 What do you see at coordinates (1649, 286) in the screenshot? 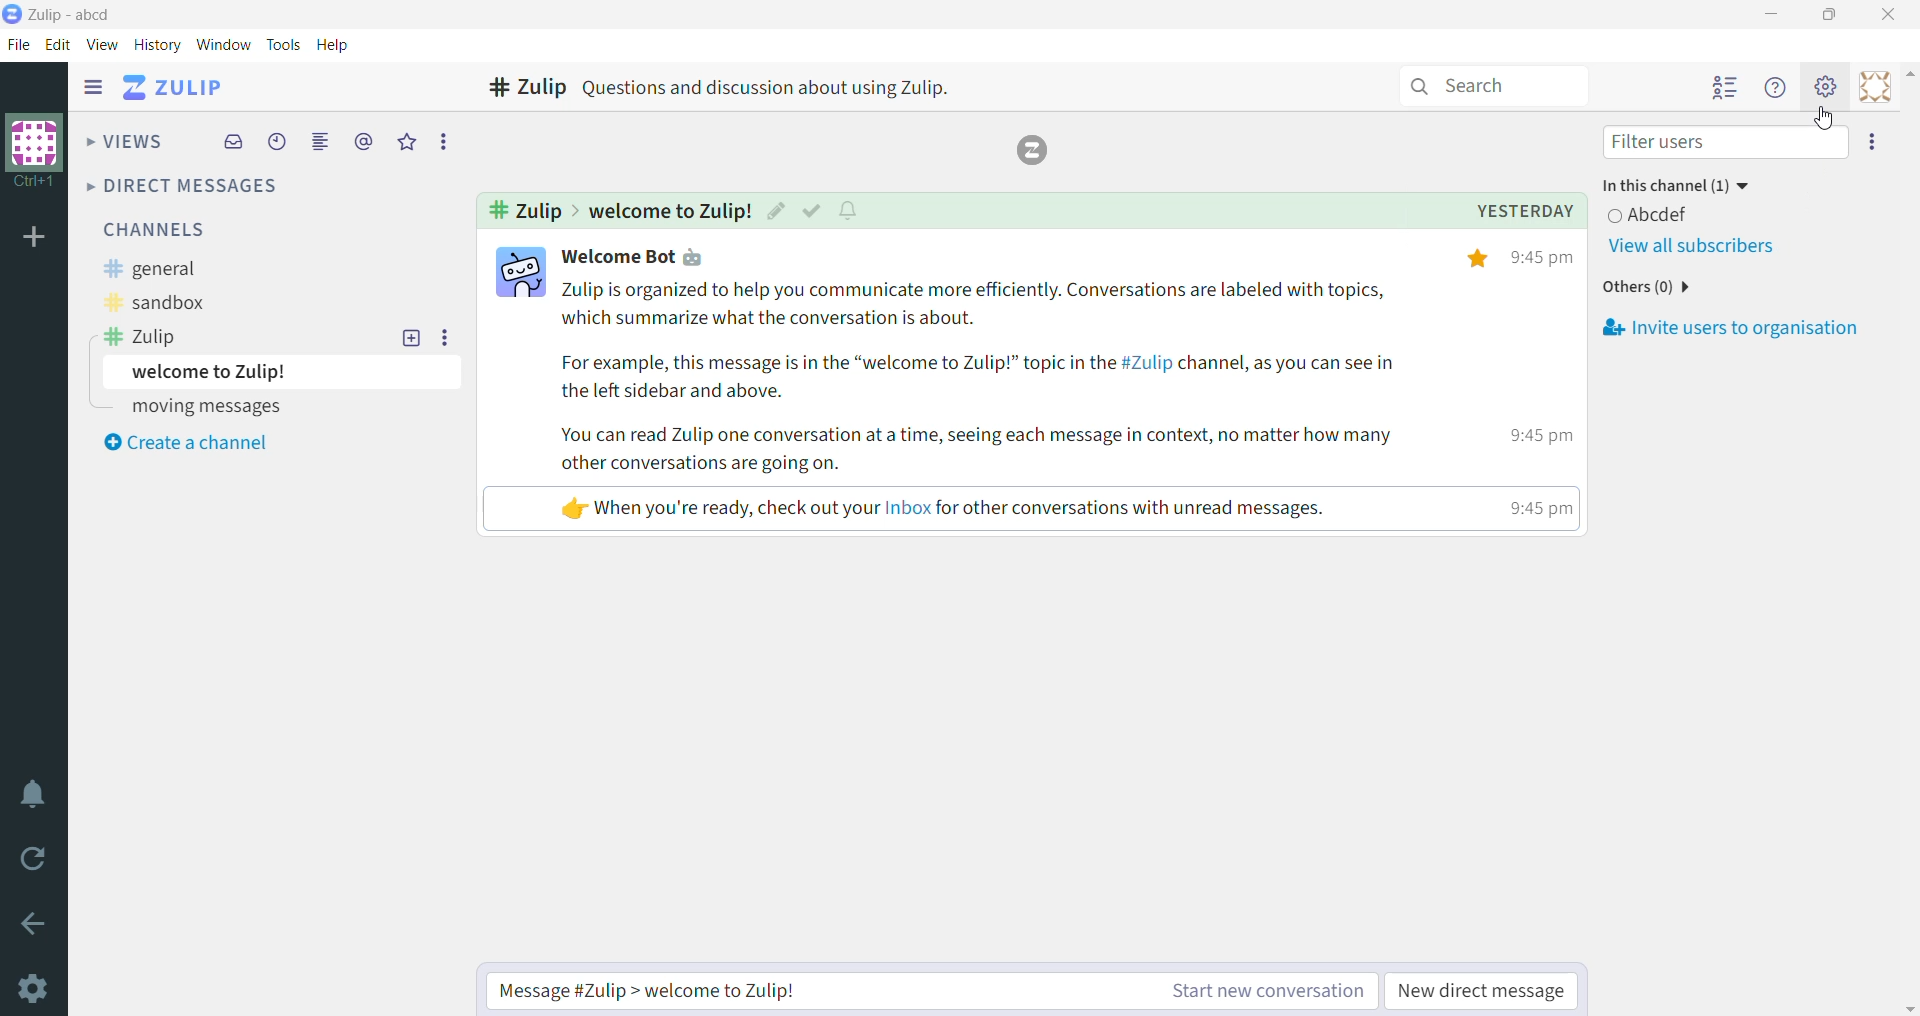
I see `Others` at bounding box center [1649, 286].